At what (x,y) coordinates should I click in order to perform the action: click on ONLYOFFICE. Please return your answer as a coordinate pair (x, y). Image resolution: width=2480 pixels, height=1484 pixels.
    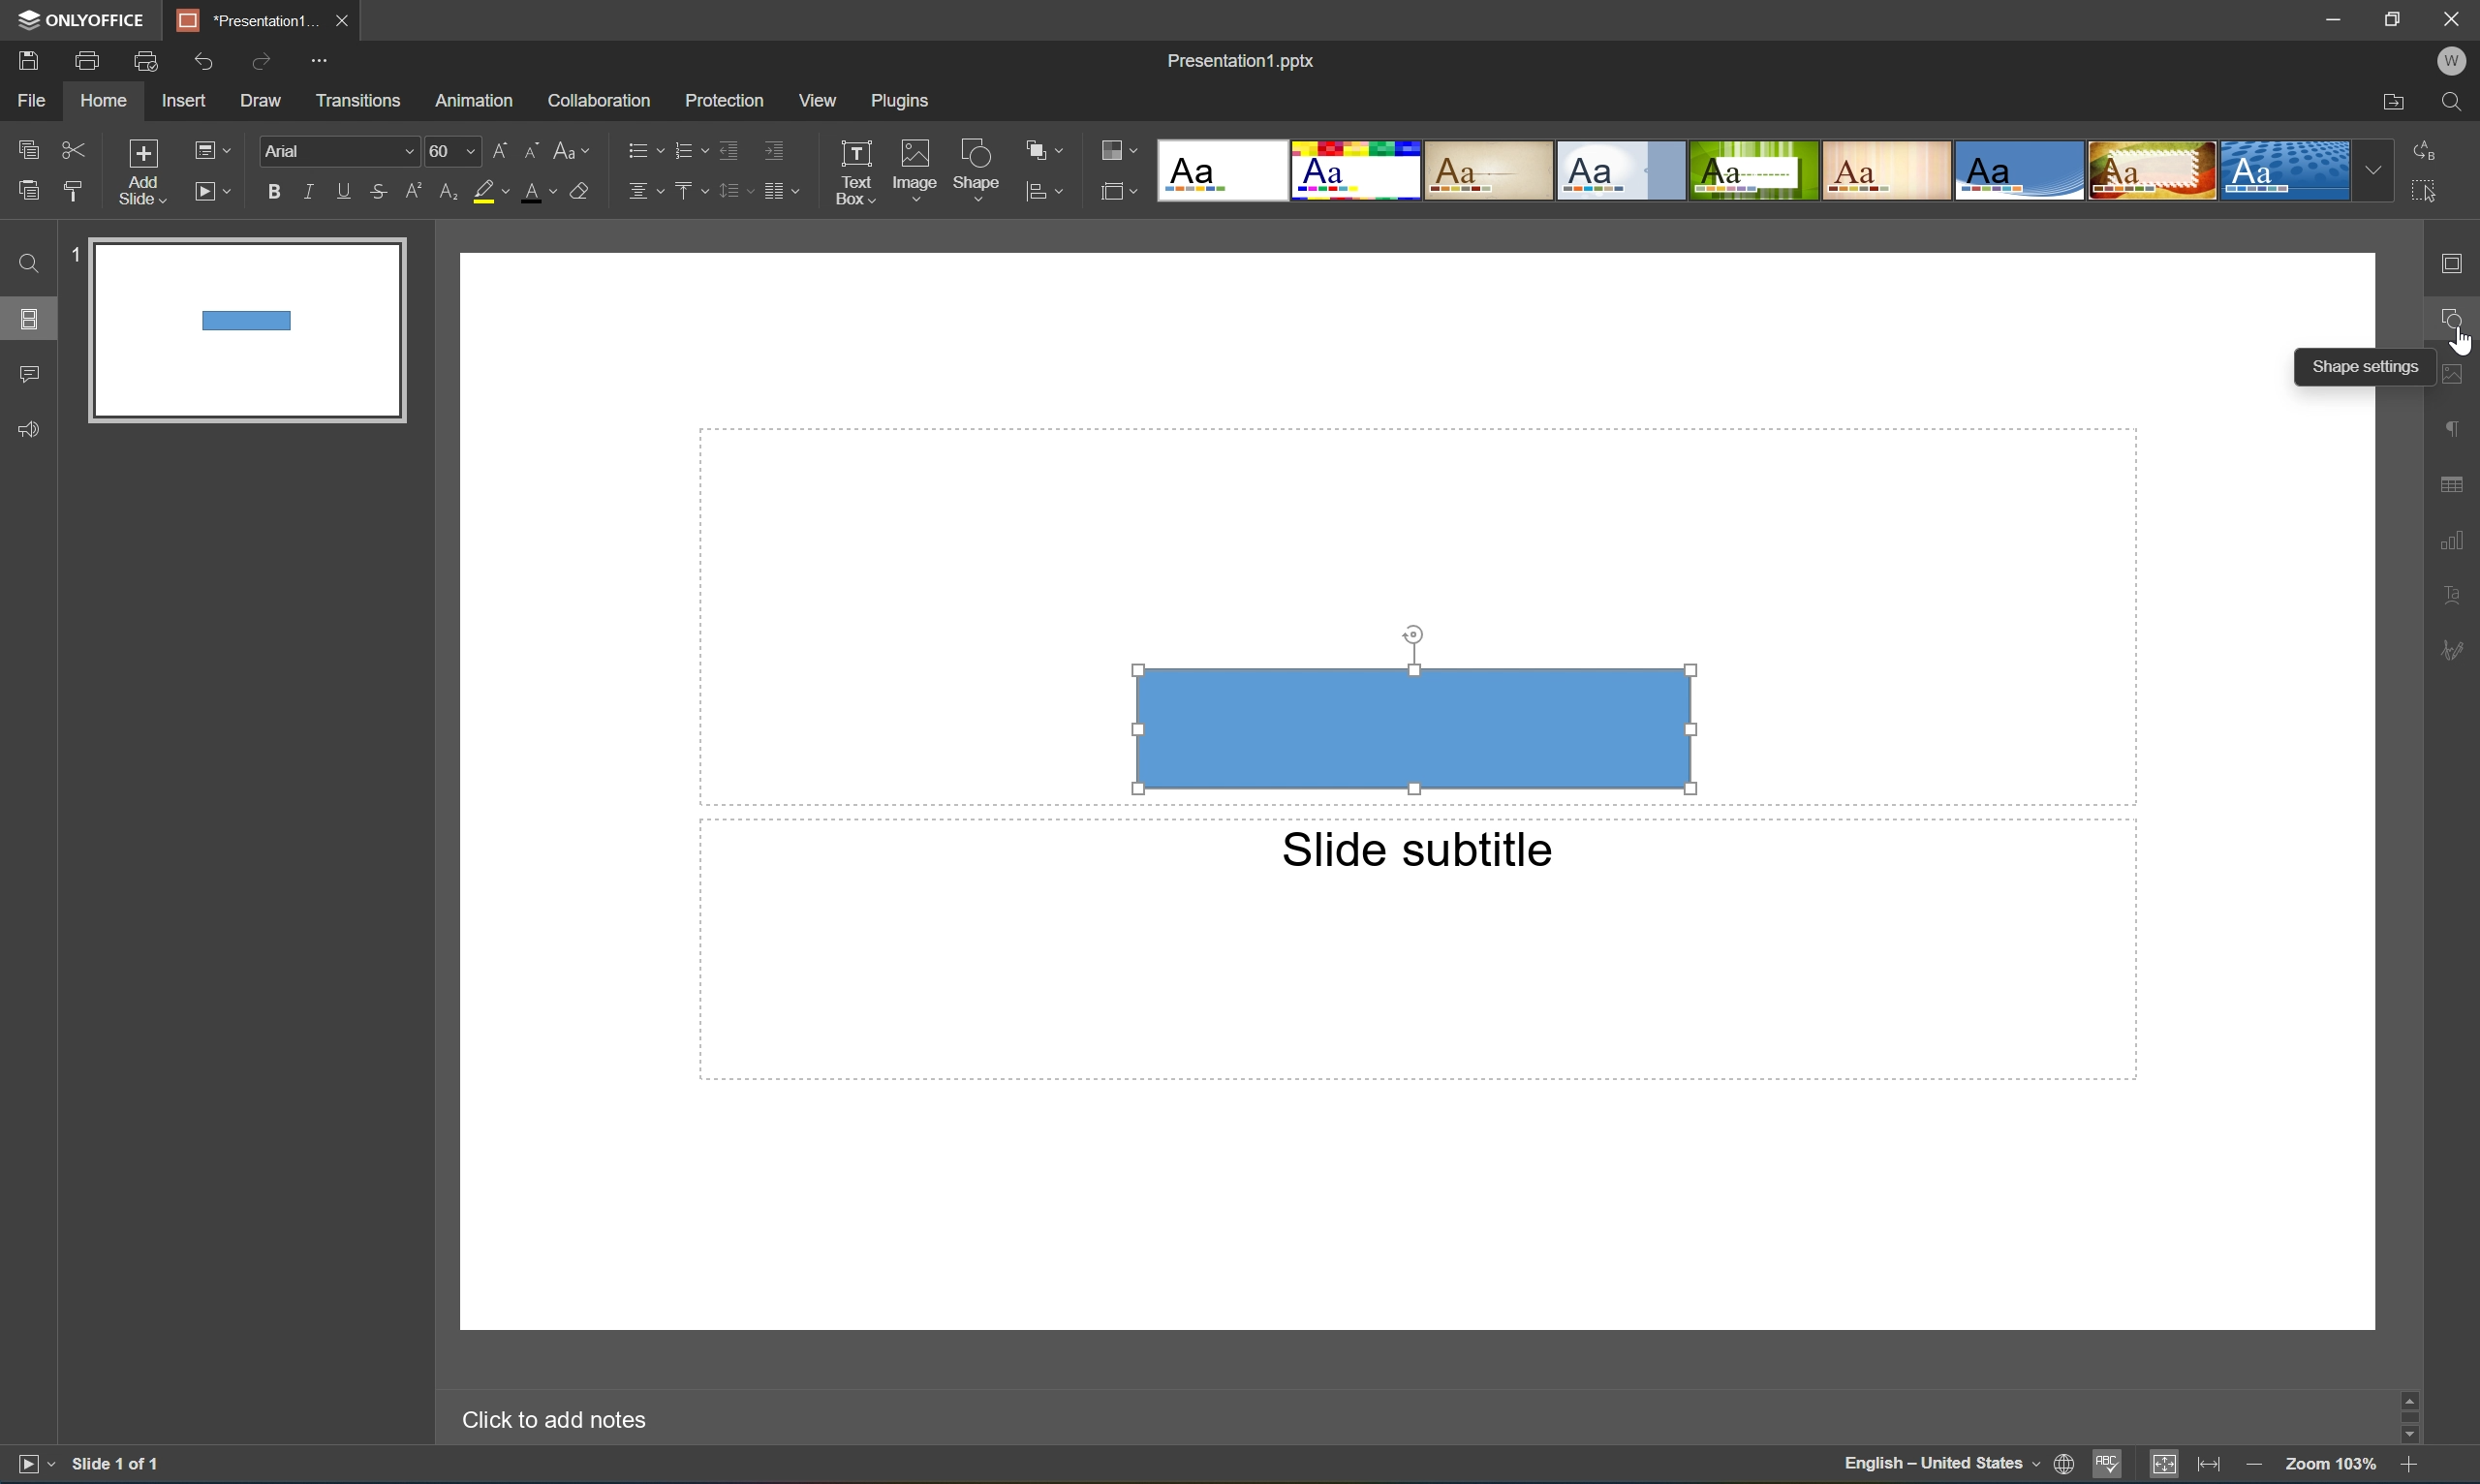
    Looking at the image, I should click on (84, 21).